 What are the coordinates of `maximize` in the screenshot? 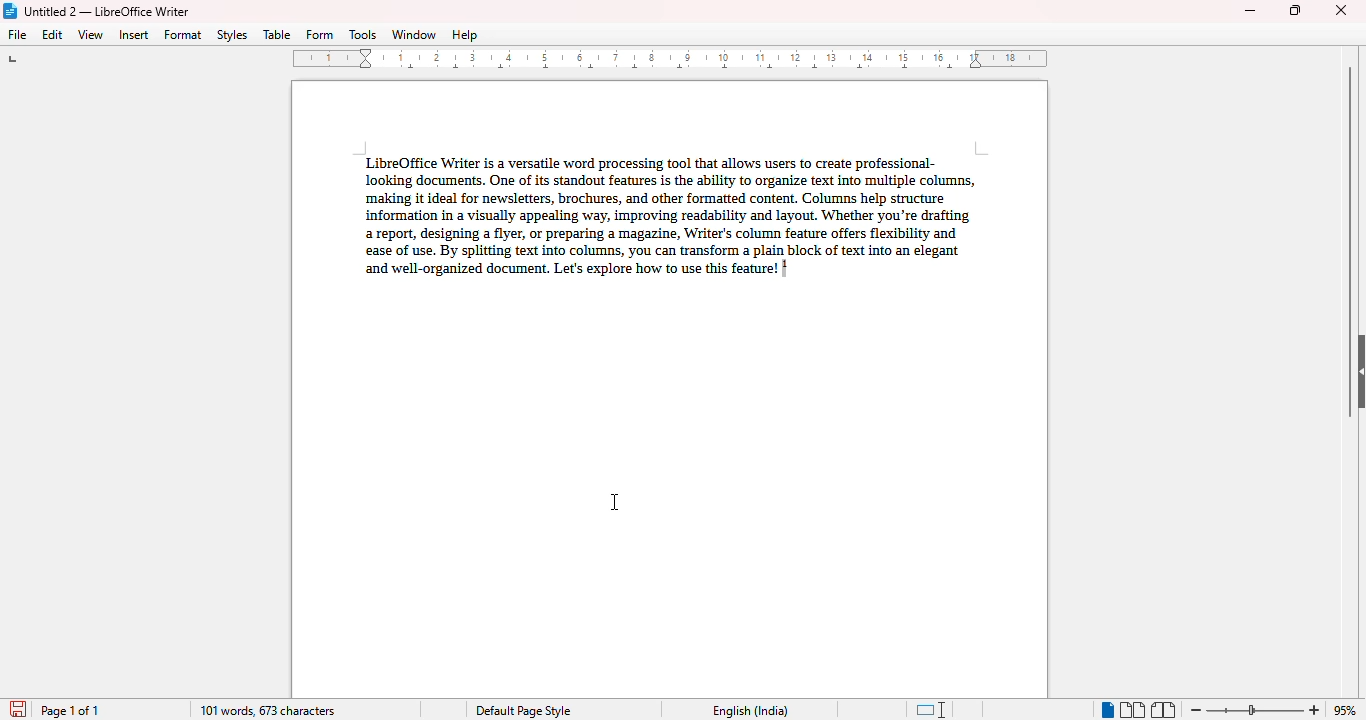 It's located at (1295, 10).